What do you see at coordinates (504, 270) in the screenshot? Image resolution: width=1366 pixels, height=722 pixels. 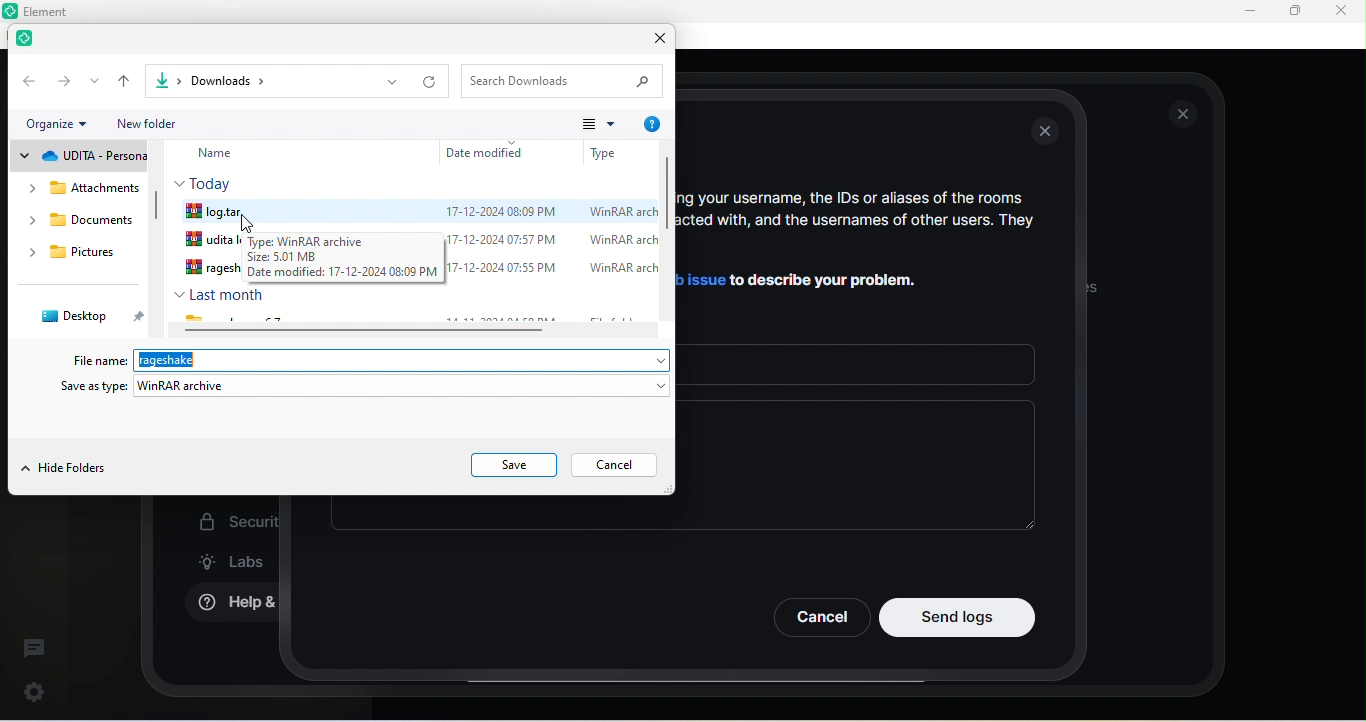 I see `7-12-2024 07:55 PM` at bounding box center [504, 270].